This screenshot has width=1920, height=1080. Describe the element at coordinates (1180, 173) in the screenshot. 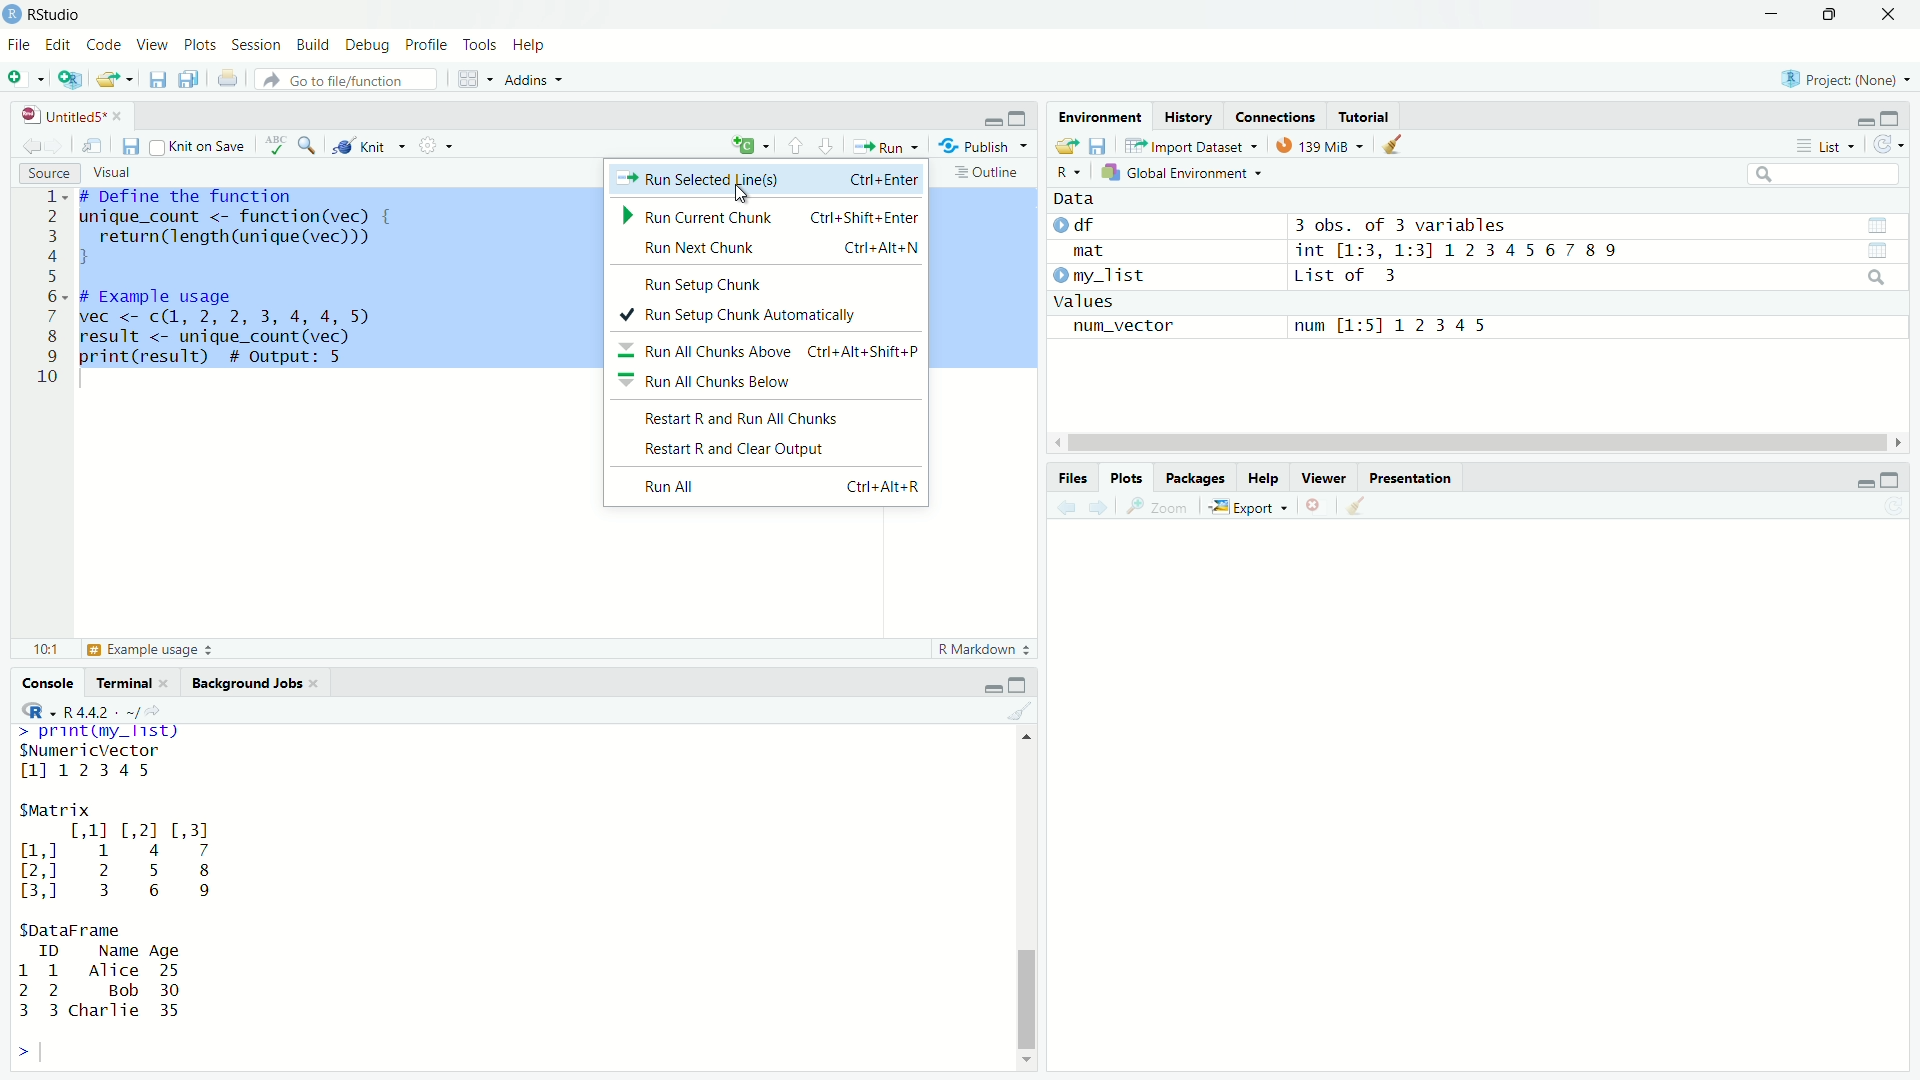

I see `Global Environment` at that location.